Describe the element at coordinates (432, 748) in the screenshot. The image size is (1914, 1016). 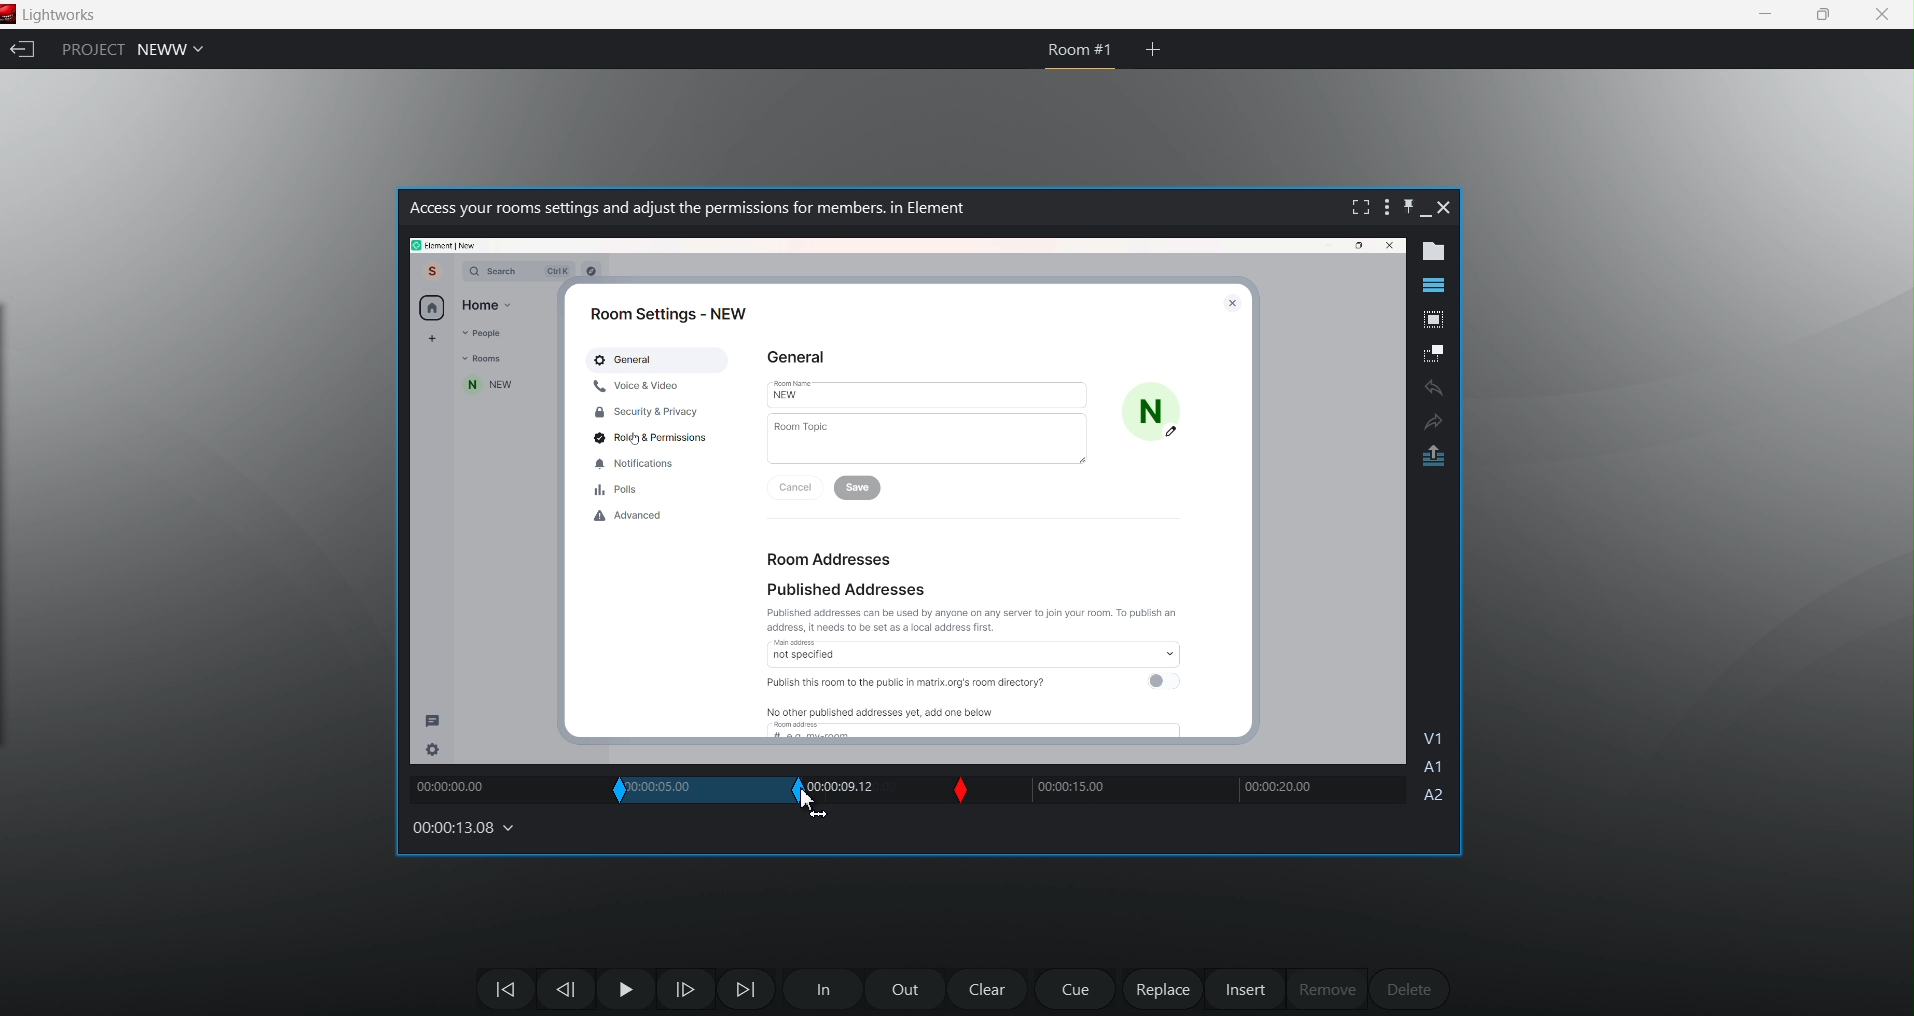
I see `setting` at that location.